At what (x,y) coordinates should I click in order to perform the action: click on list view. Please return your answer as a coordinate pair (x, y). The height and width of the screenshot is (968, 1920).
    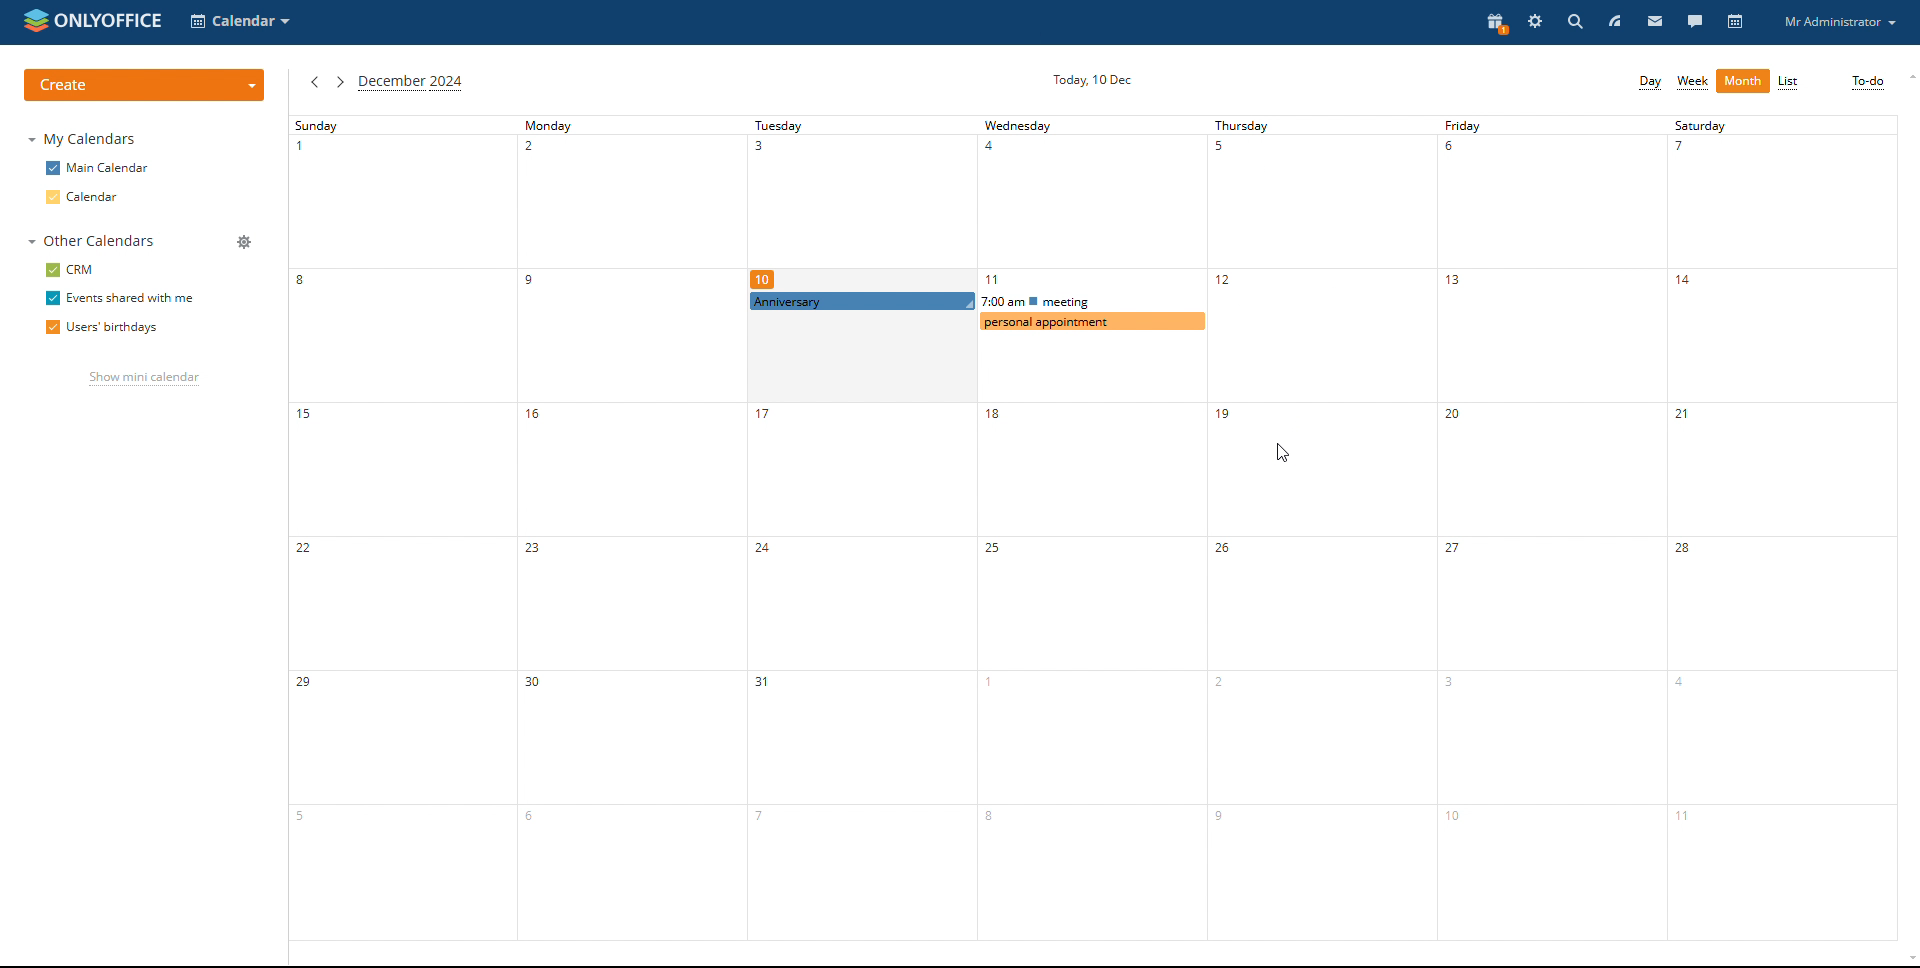
    Looking at the image, I should click on (1789, 82).